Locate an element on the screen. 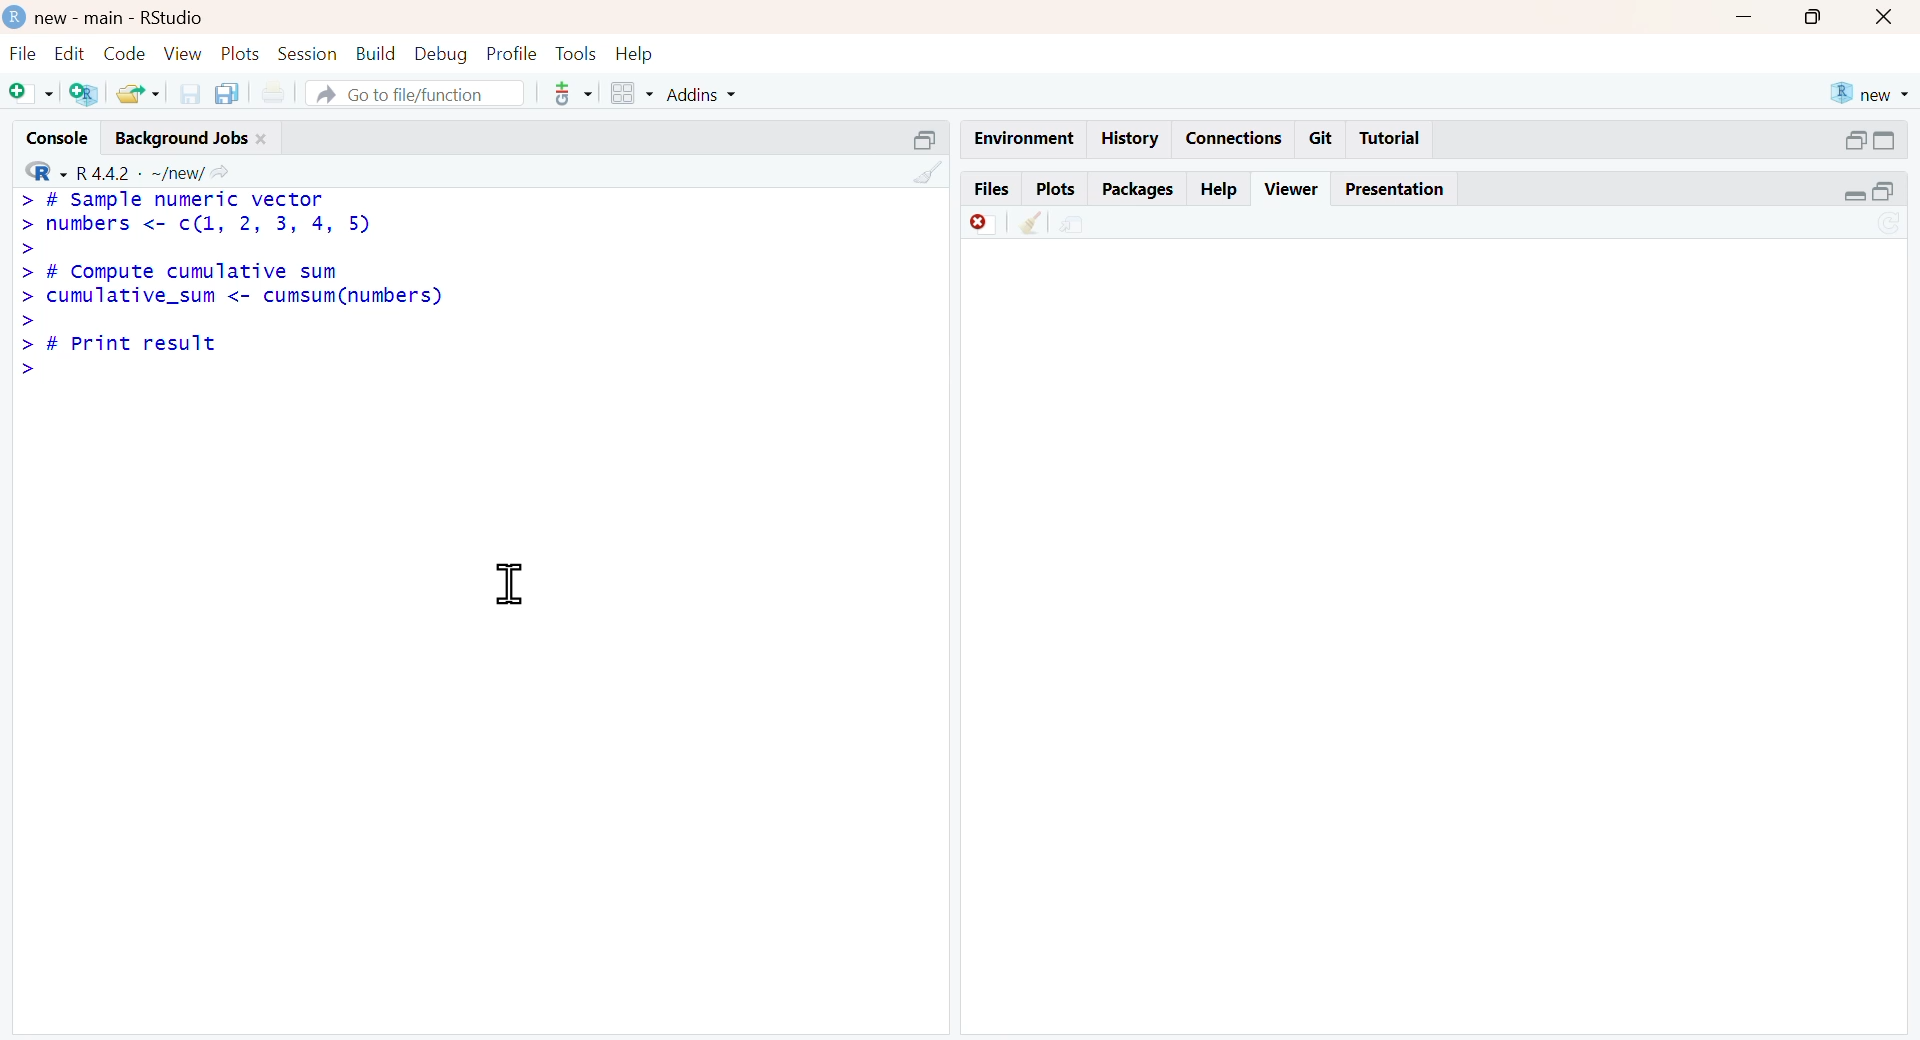 The image size is (1920, 1040). Viewer is located at coordinates (1294, 187).